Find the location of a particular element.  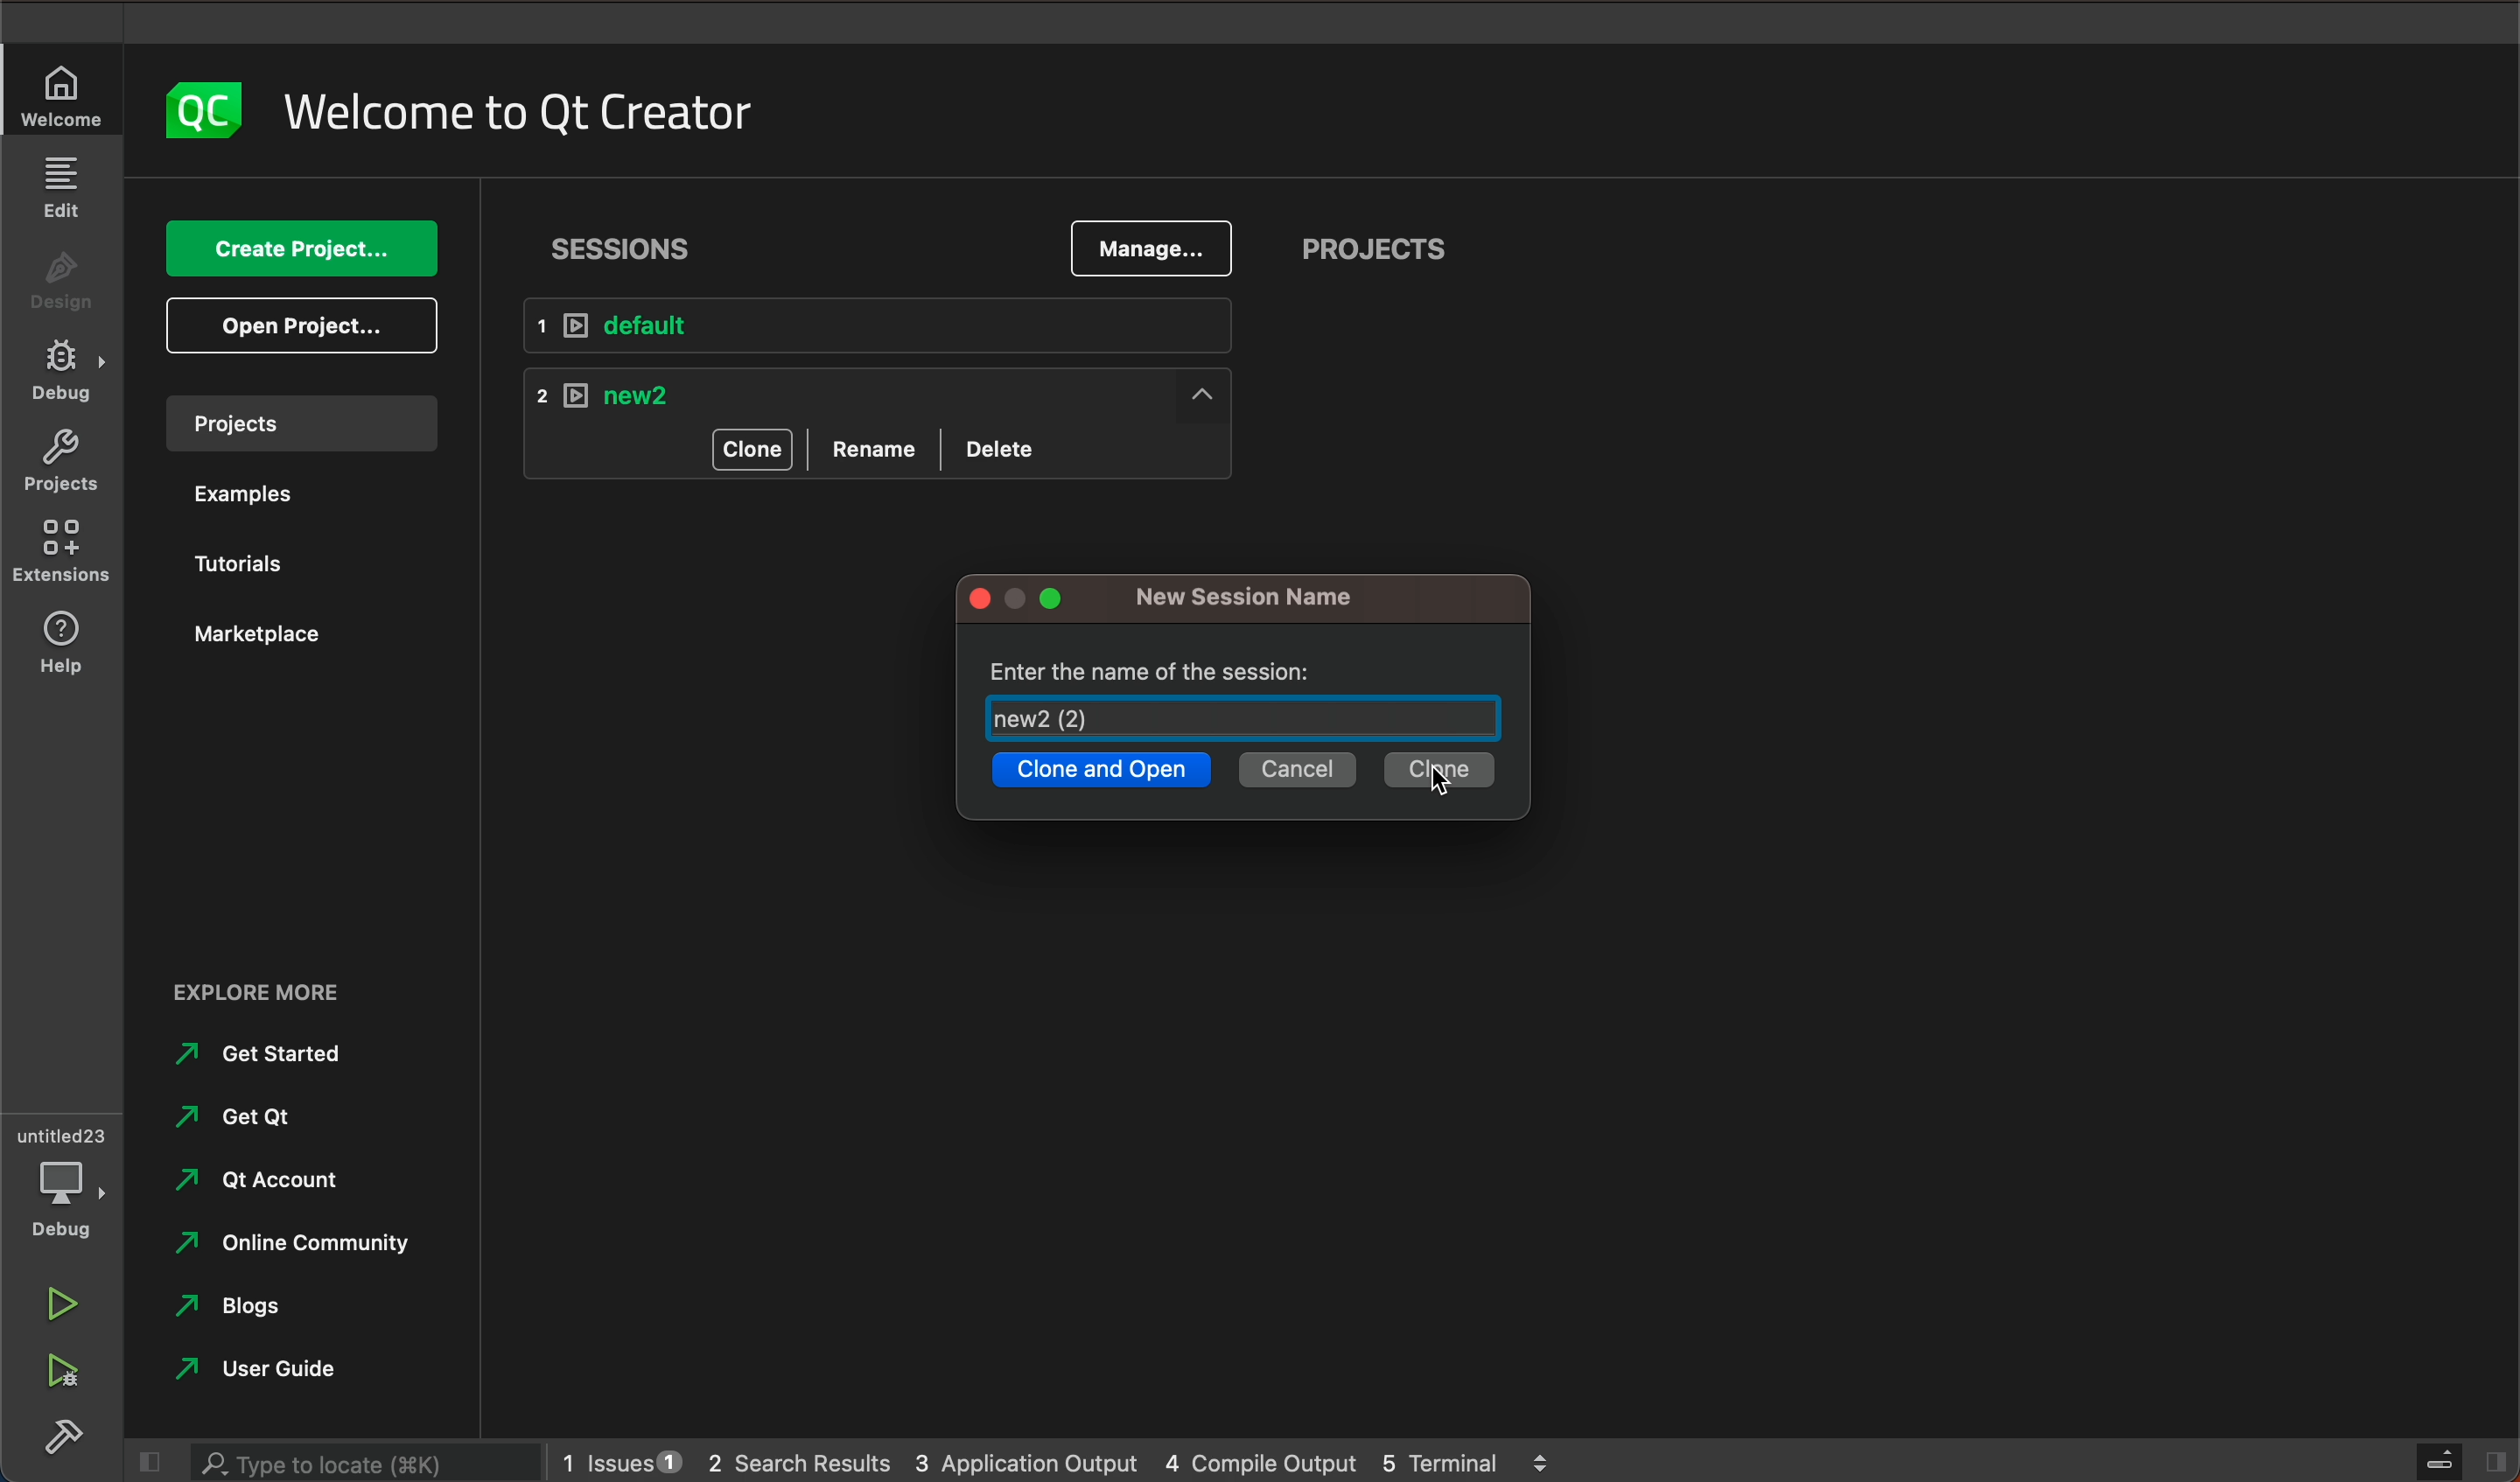

design is located at coordinates (65, 283).